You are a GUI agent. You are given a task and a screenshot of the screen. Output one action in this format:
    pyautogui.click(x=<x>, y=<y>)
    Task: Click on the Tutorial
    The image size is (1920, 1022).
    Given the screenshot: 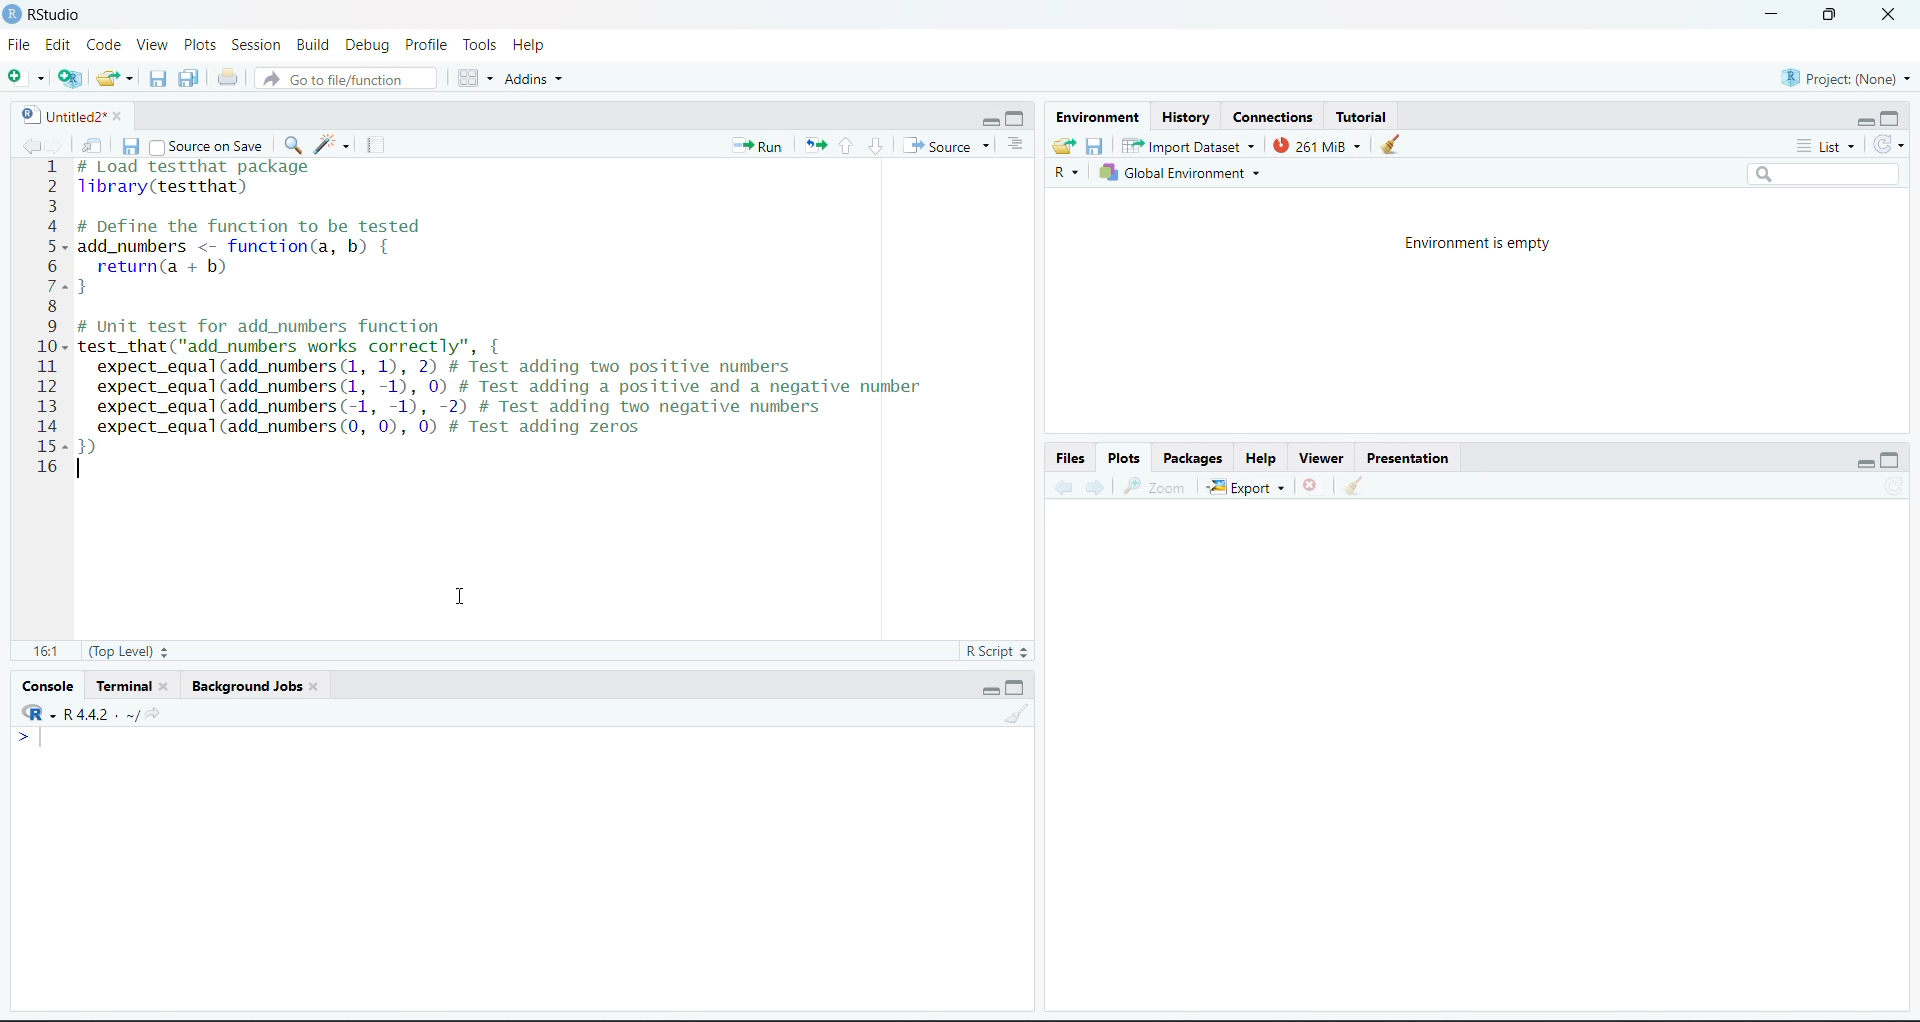 What is the action you would take?
    pyautogui.click(x=1365, y=116)
    